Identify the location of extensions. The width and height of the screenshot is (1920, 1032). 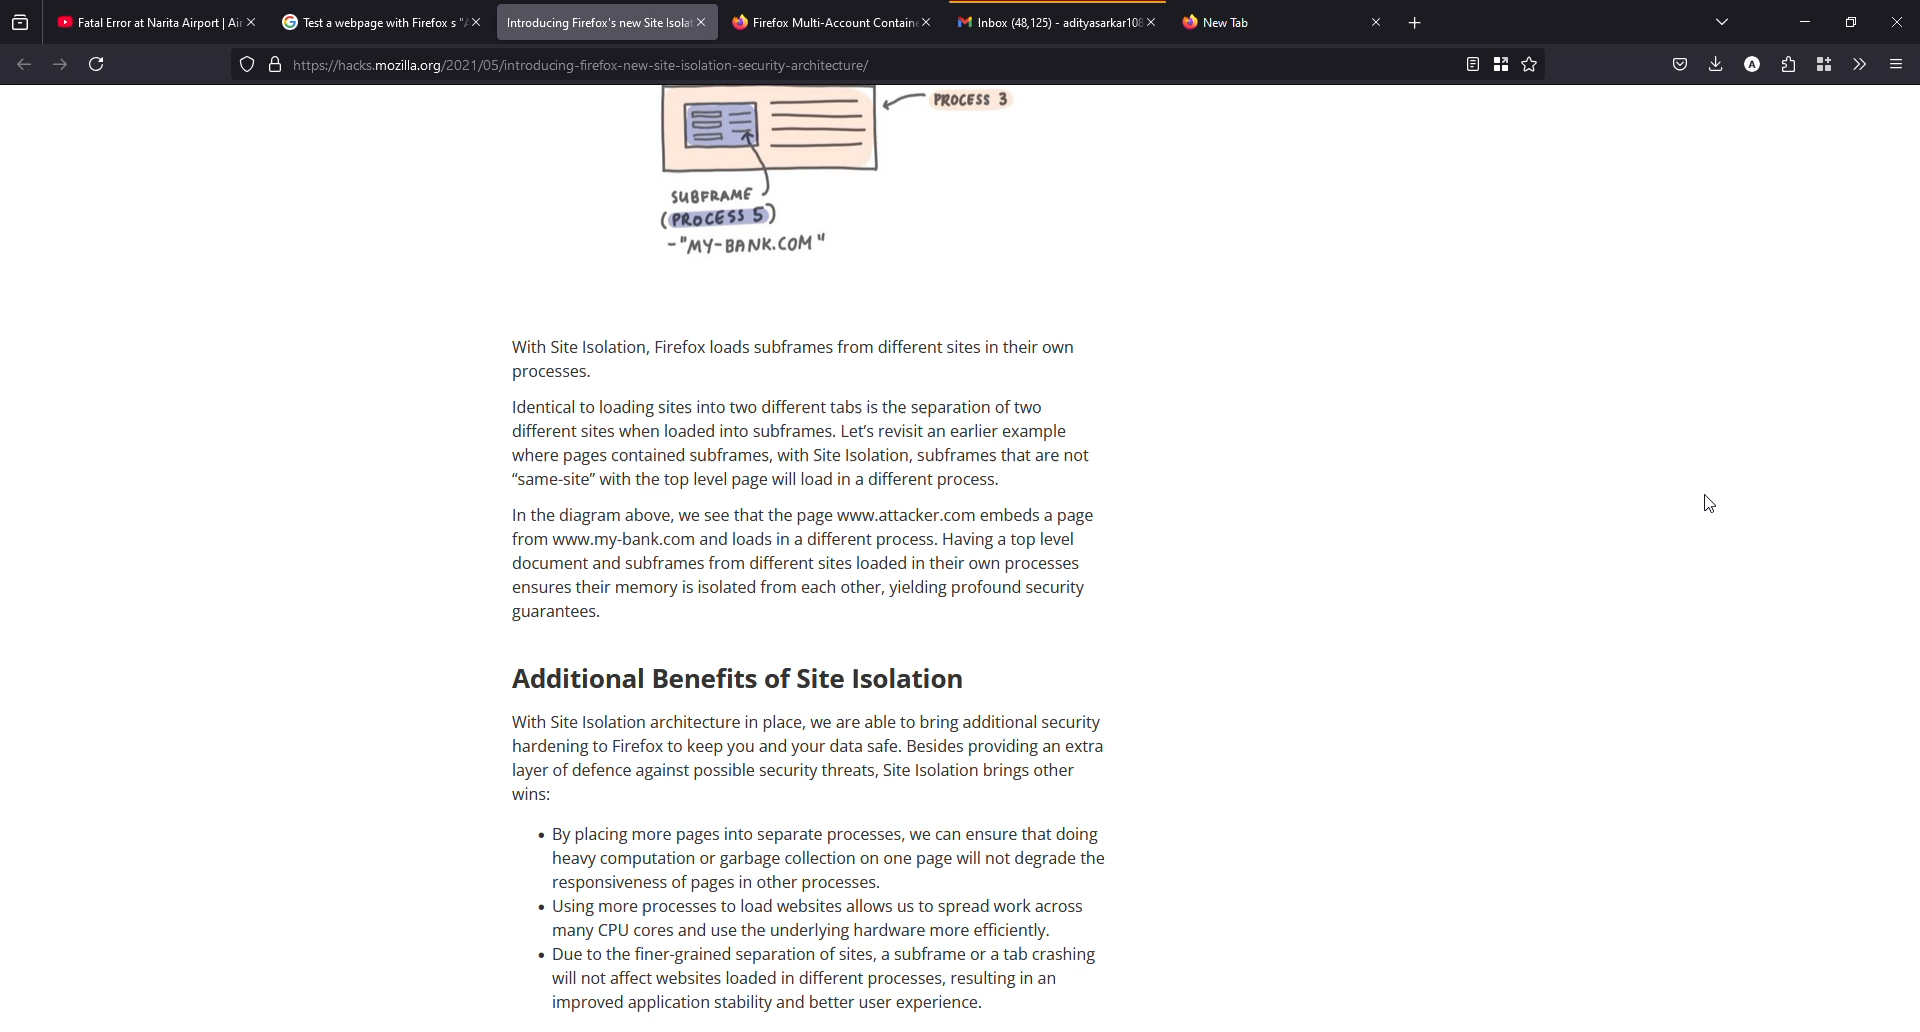
(1788, 64).